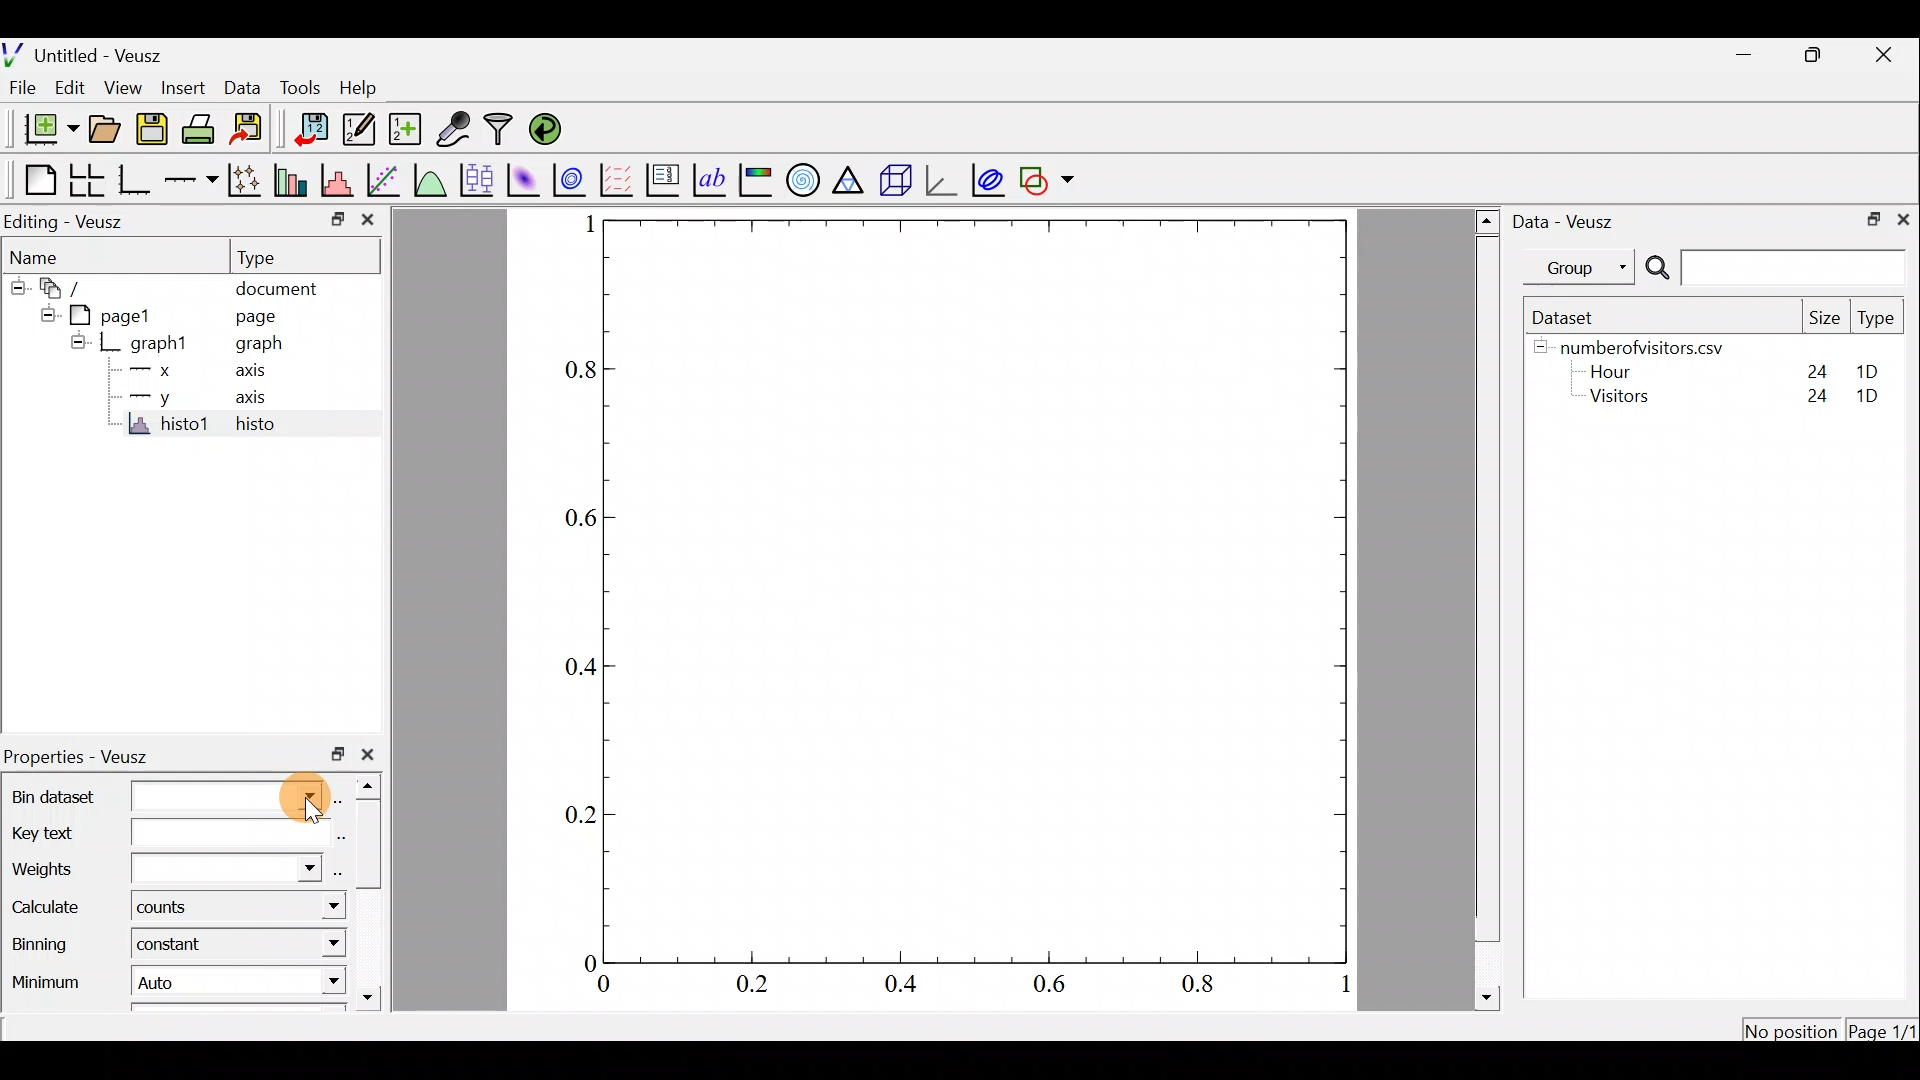  Describe the element at coordinates (179, 910) in the screenshot. I see `counts` at that location.